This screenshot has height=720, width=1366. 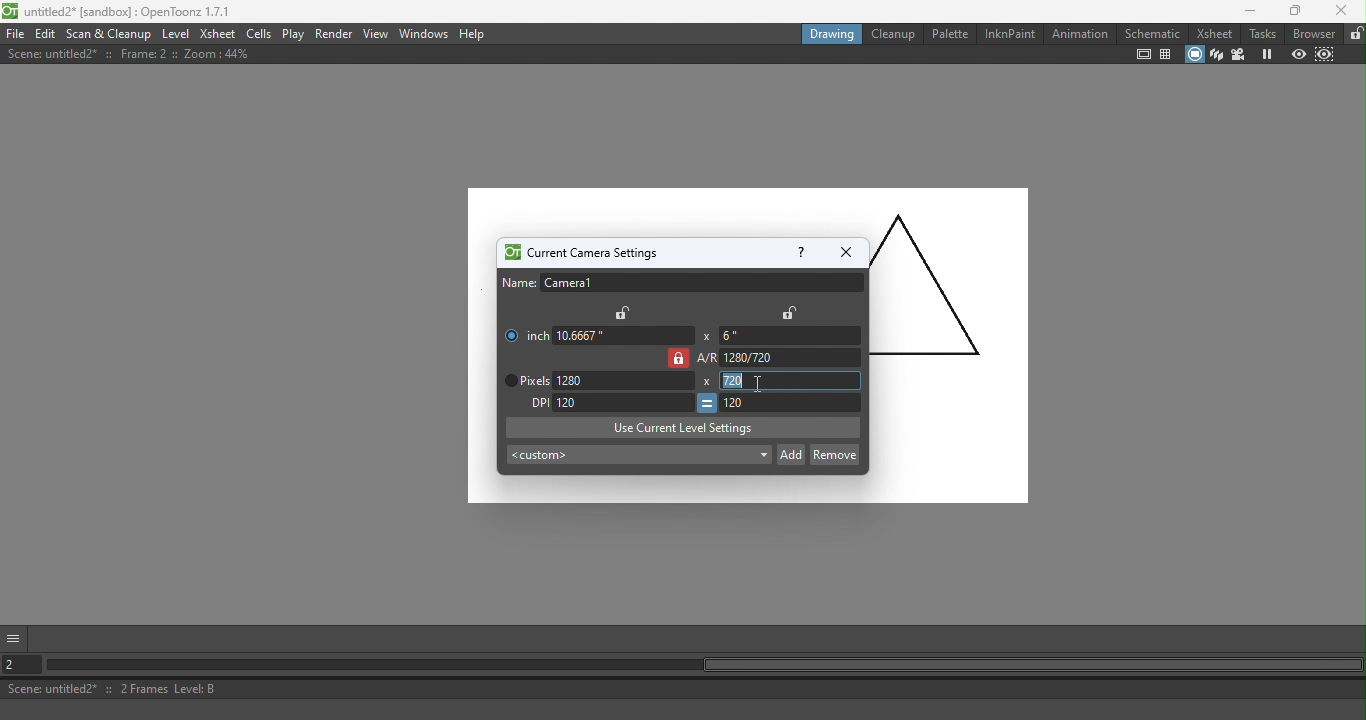 What do you see at coordinates (834, 453) in the screenshot?
I see `Remove` at bounding box center [834, 453].